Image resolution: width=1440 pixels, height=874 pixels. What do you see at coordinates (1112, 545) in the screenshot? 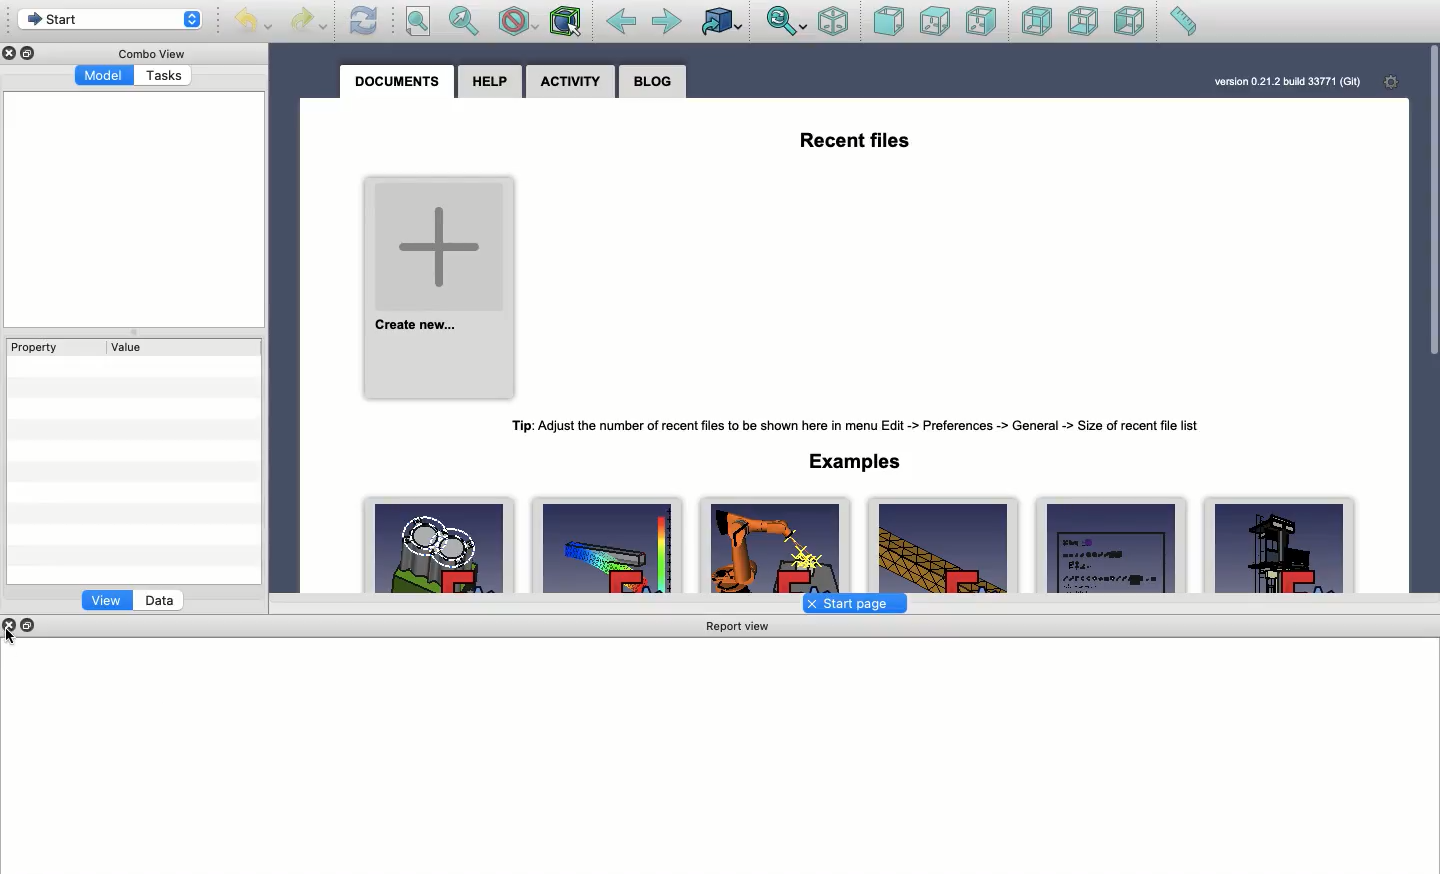
I see `draft_test_objects.FCStd FreeCAD Developers 117Kb` at bounding box center [1112, 545].